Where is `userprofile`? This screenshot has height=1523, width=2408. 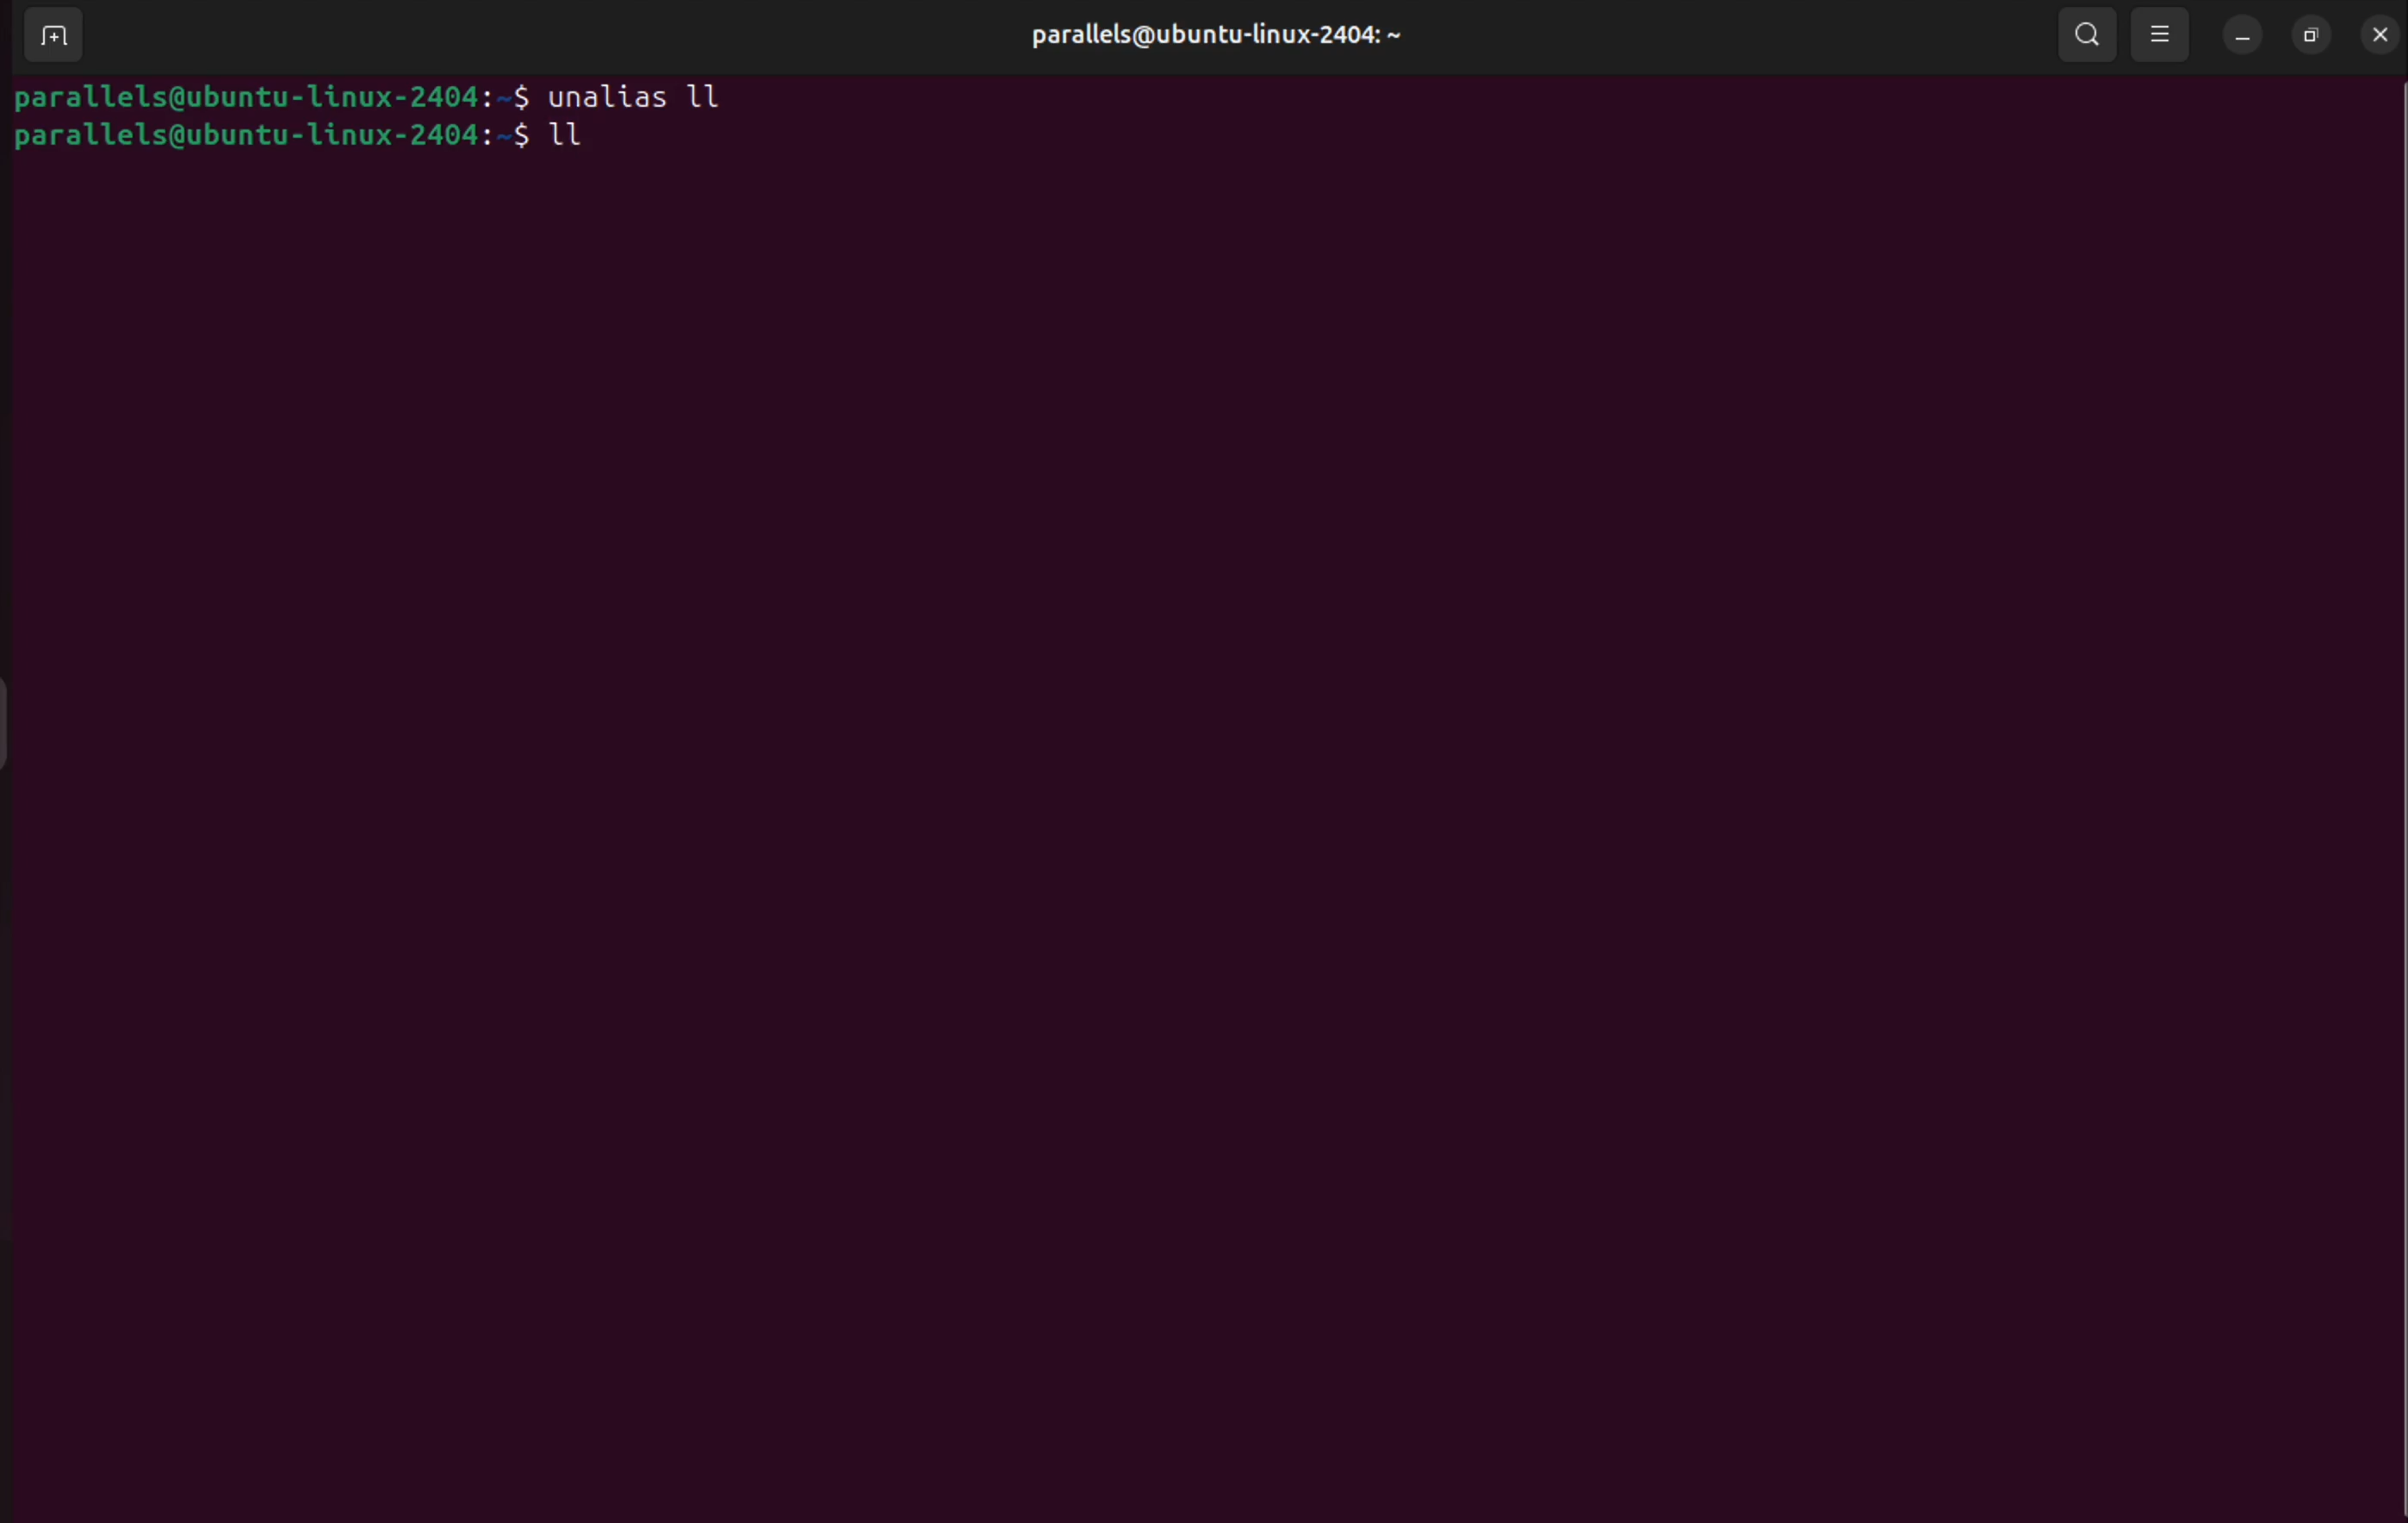
userprofile is located at coordinates (1214, 38).